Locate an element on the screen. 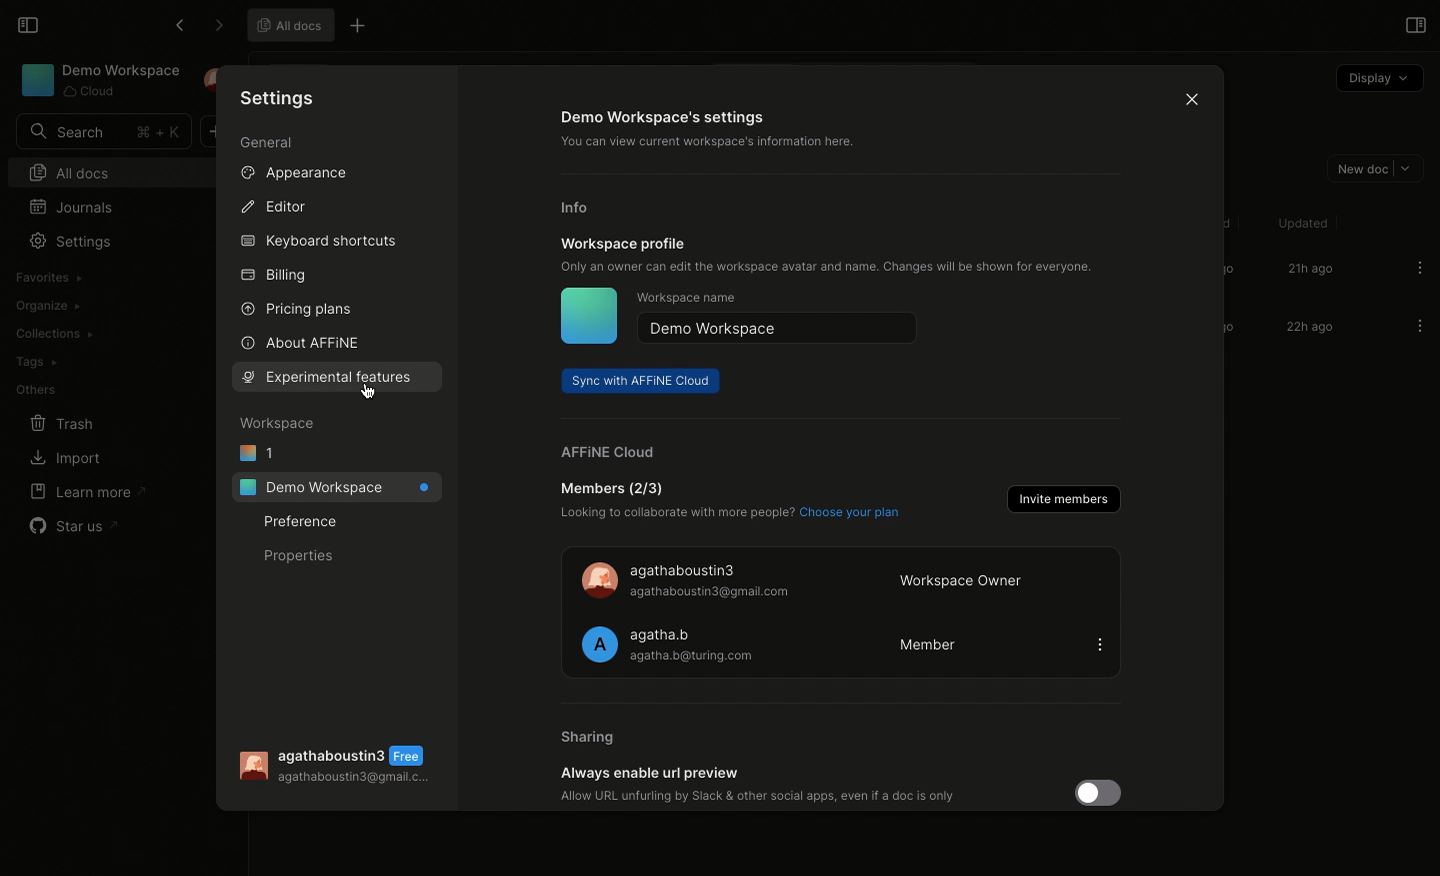 This screenshot has width=1440, height=876. Open right panel is located at coordinates (1413, 24).